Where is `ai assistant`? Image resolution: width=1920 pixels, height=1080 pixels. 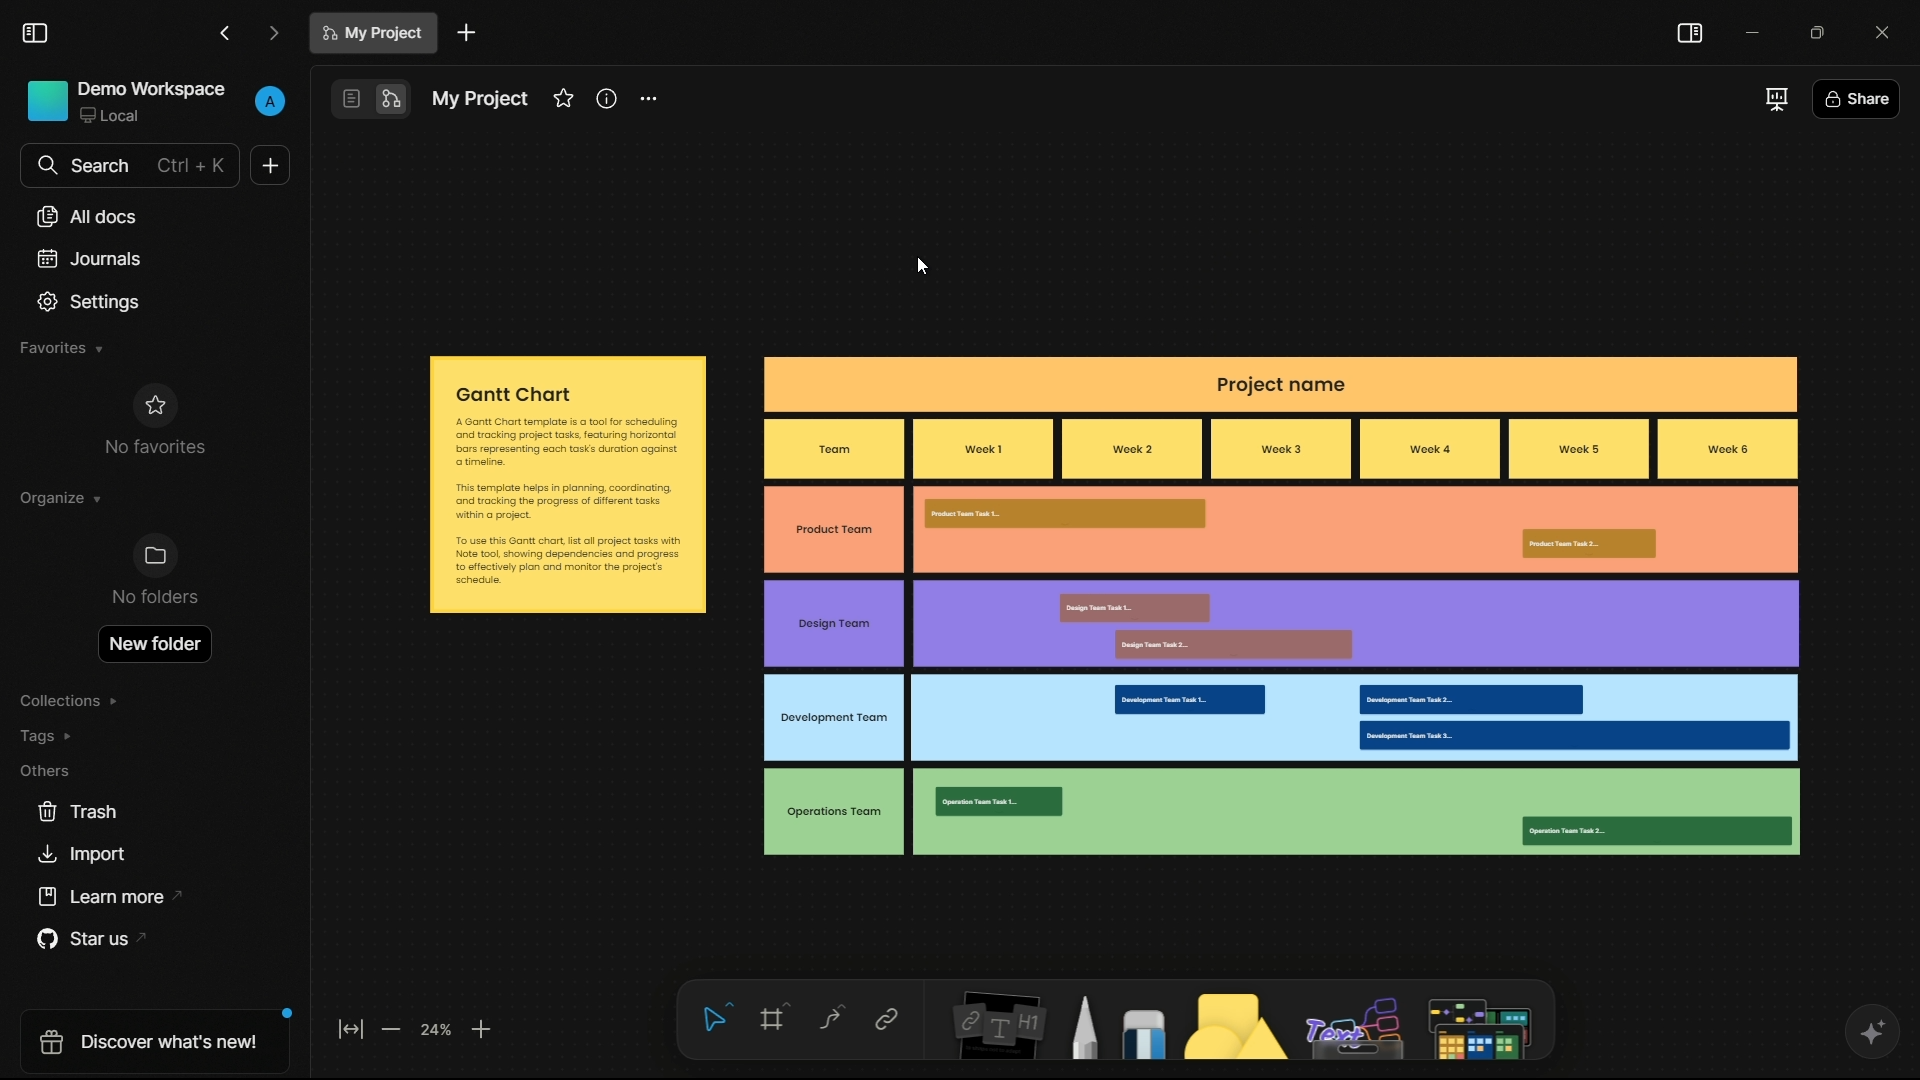 ai assistant is located at coordinates (1868, 1030).